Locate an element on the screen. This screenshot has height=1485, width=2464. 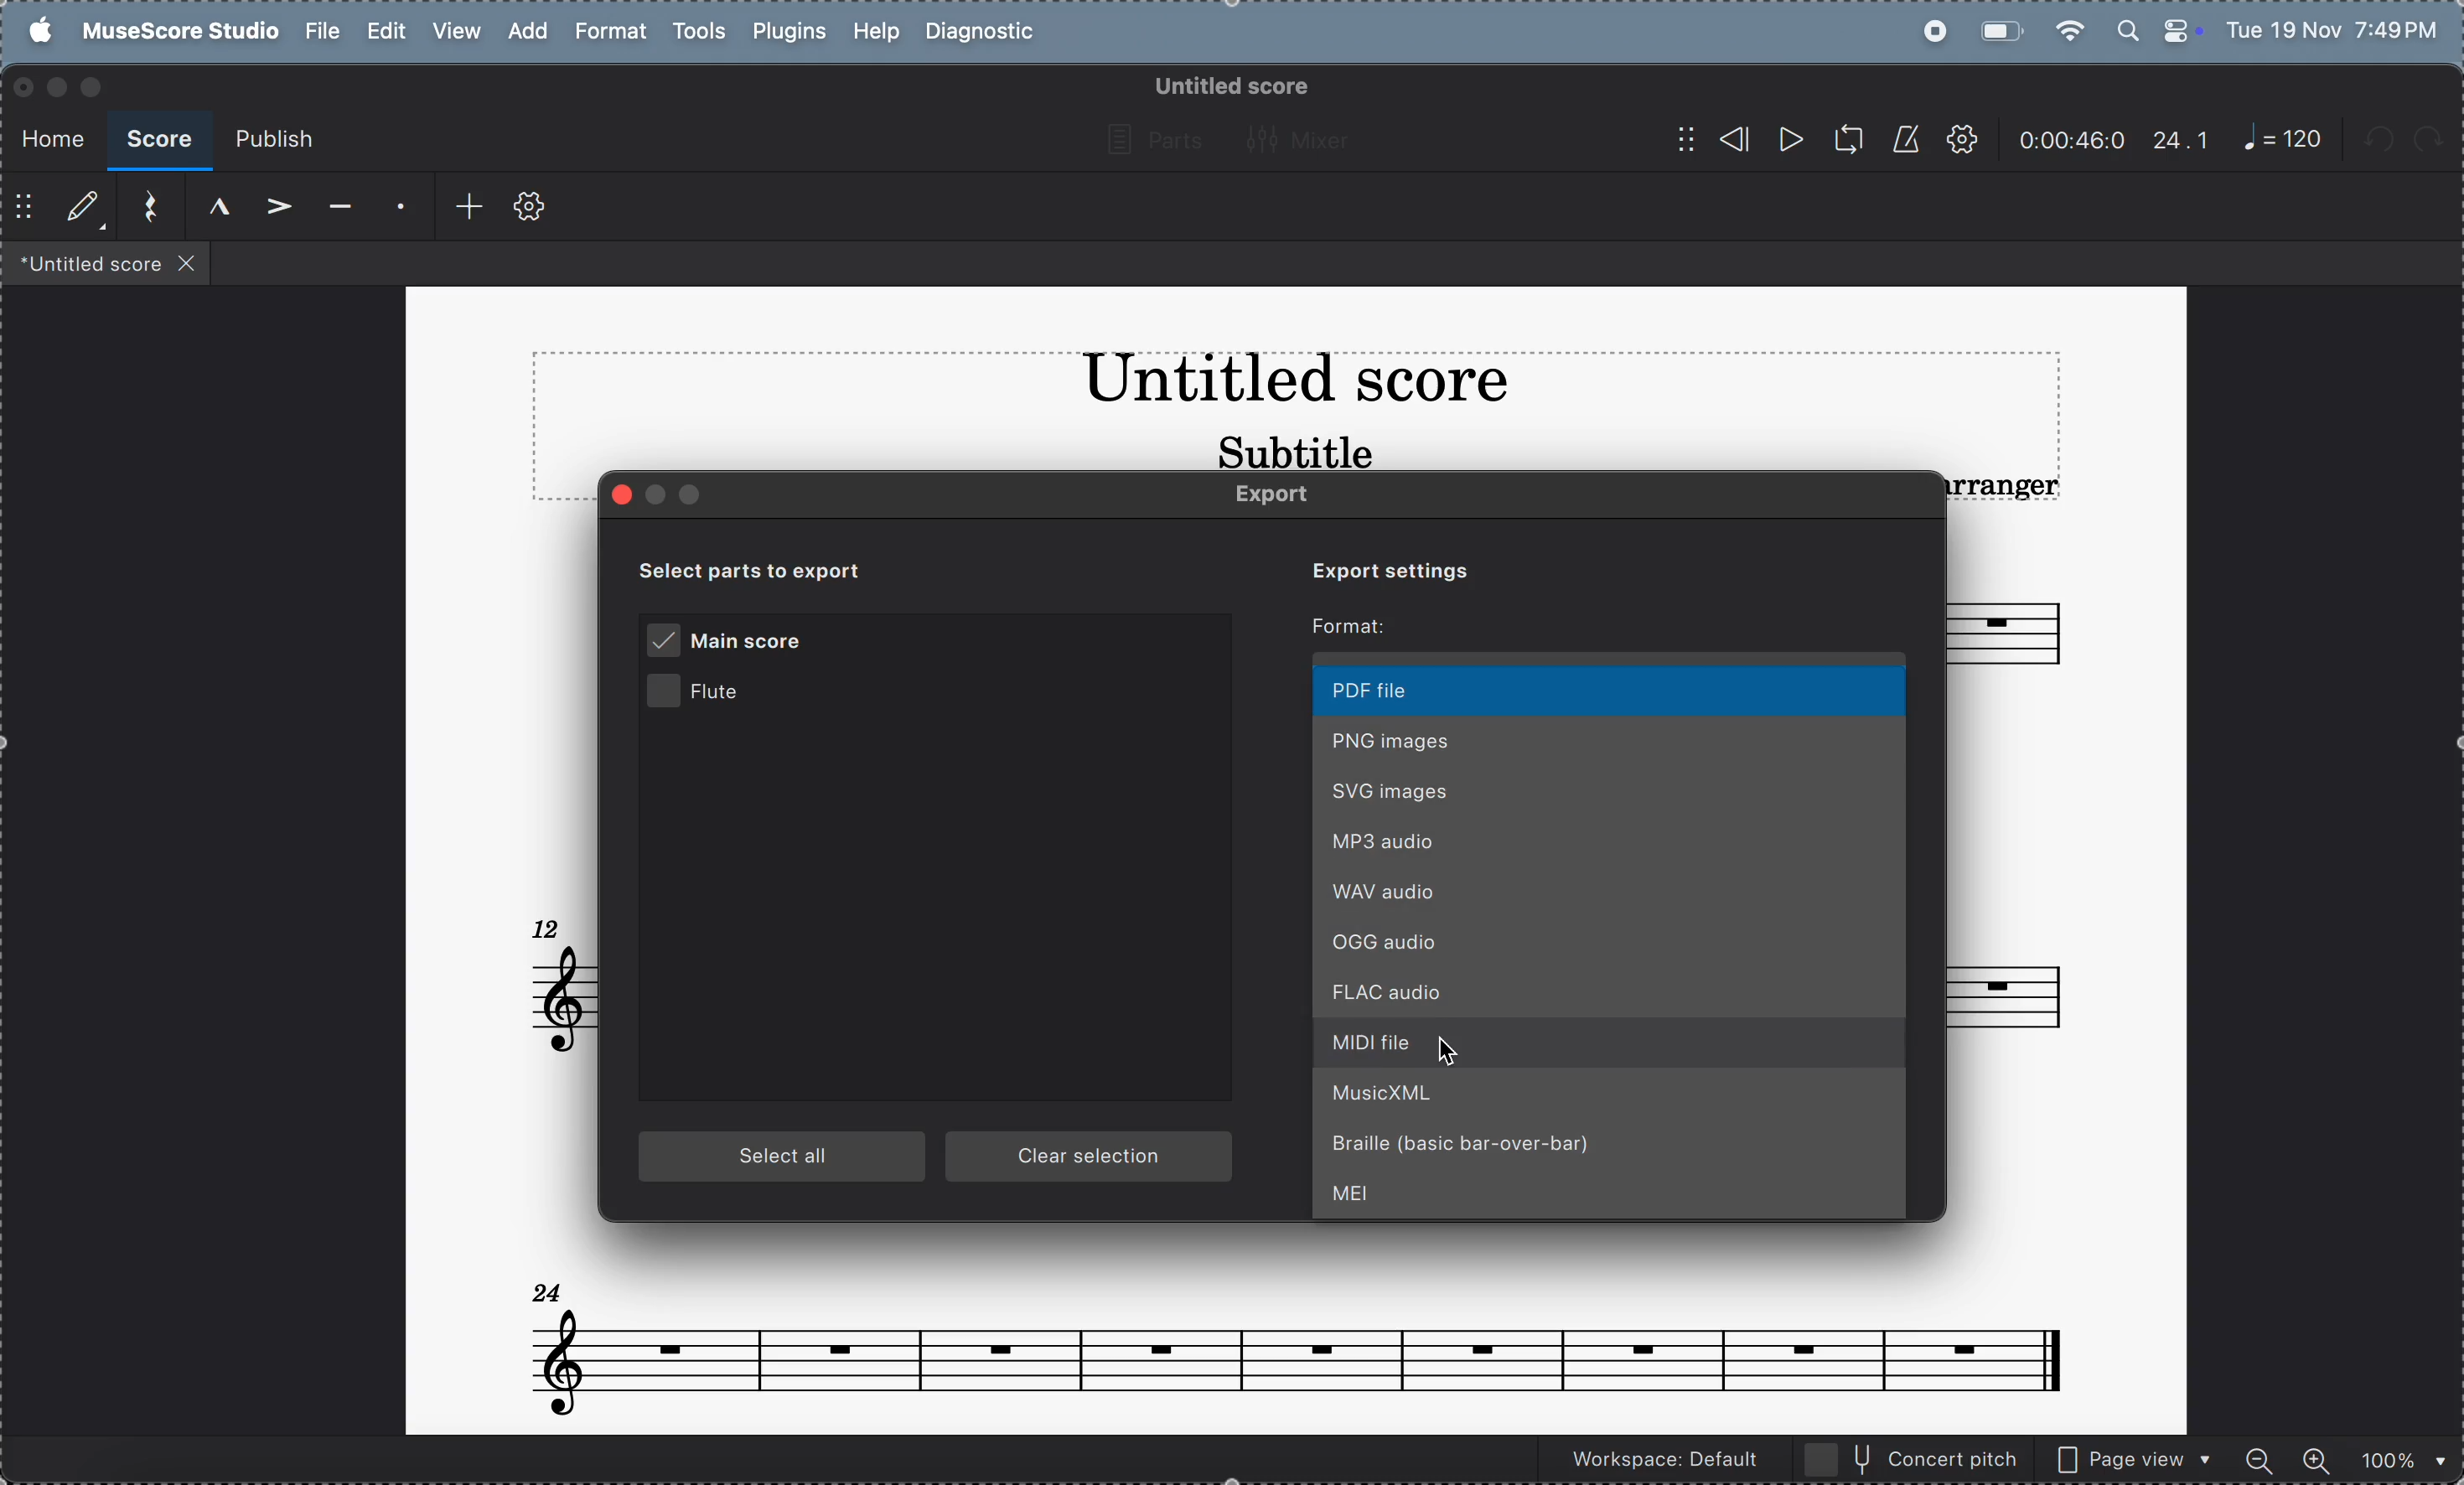
subtitle is located at coordinates (1291, 450).